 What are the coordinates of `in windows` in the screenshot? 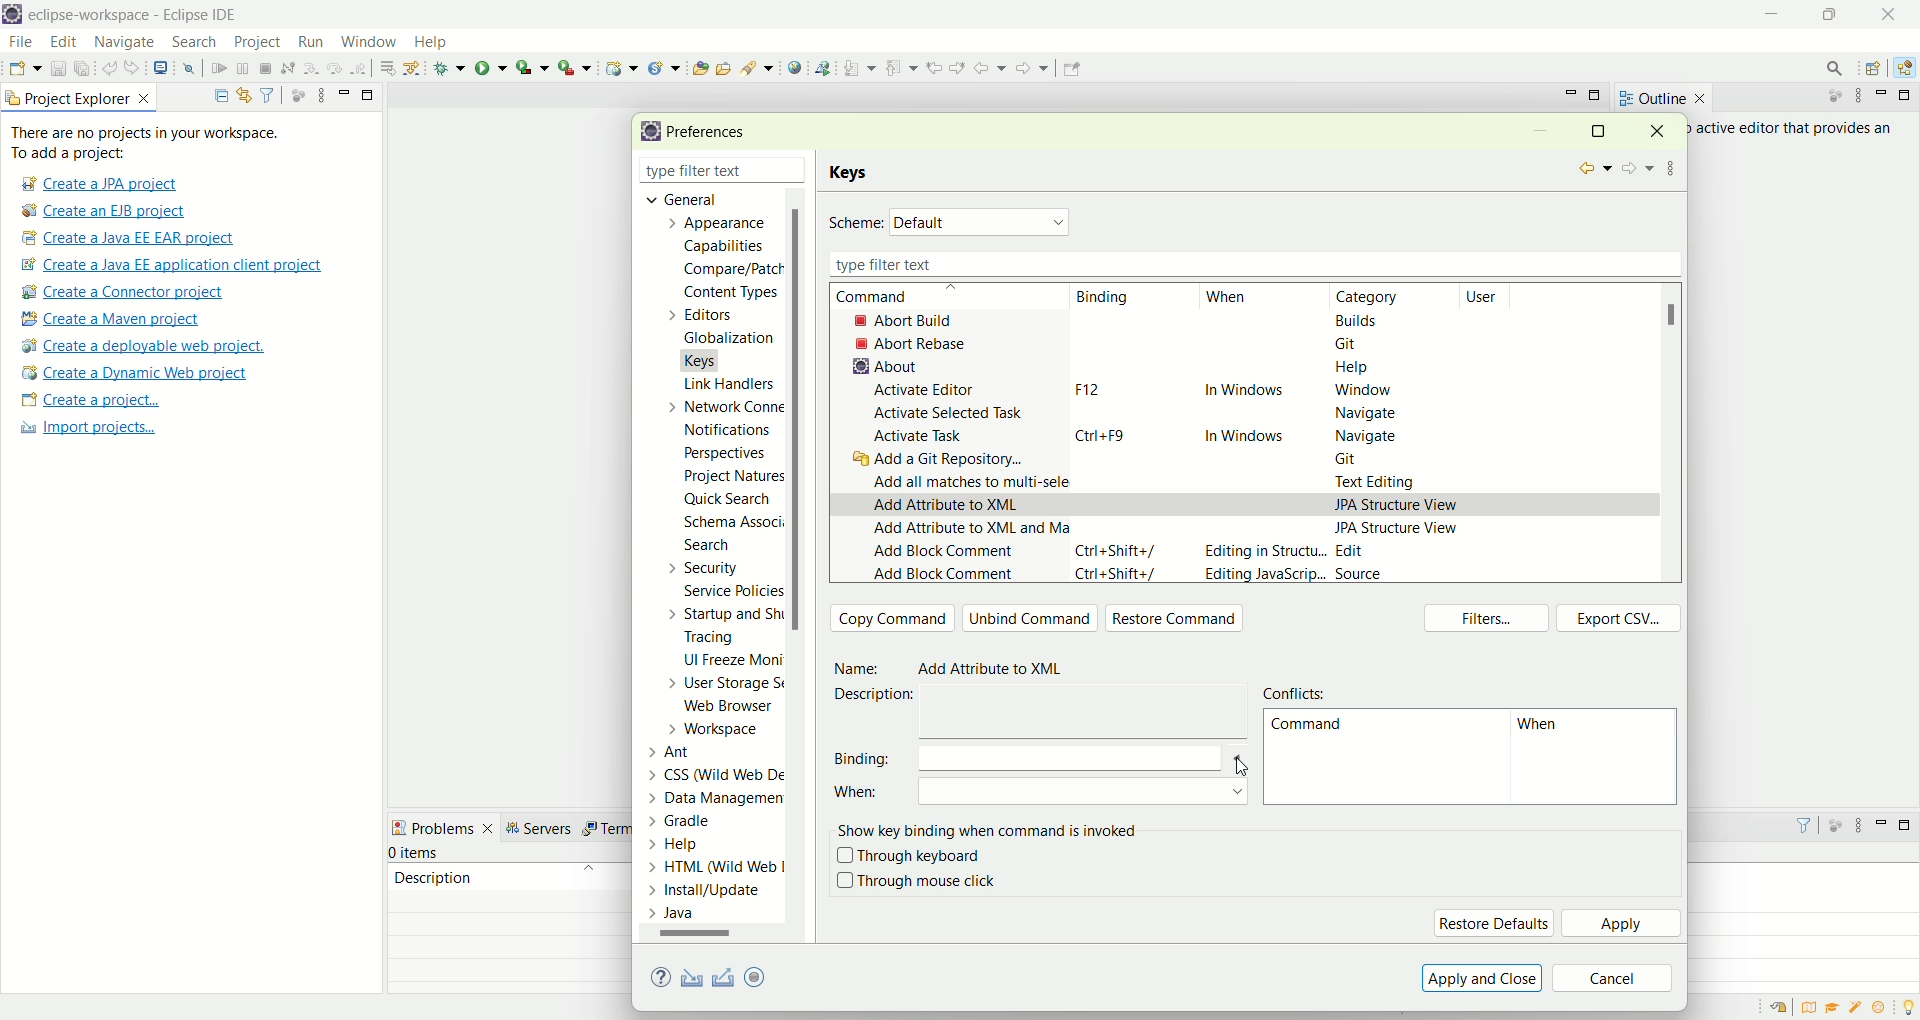 It's located at (1247, 432).